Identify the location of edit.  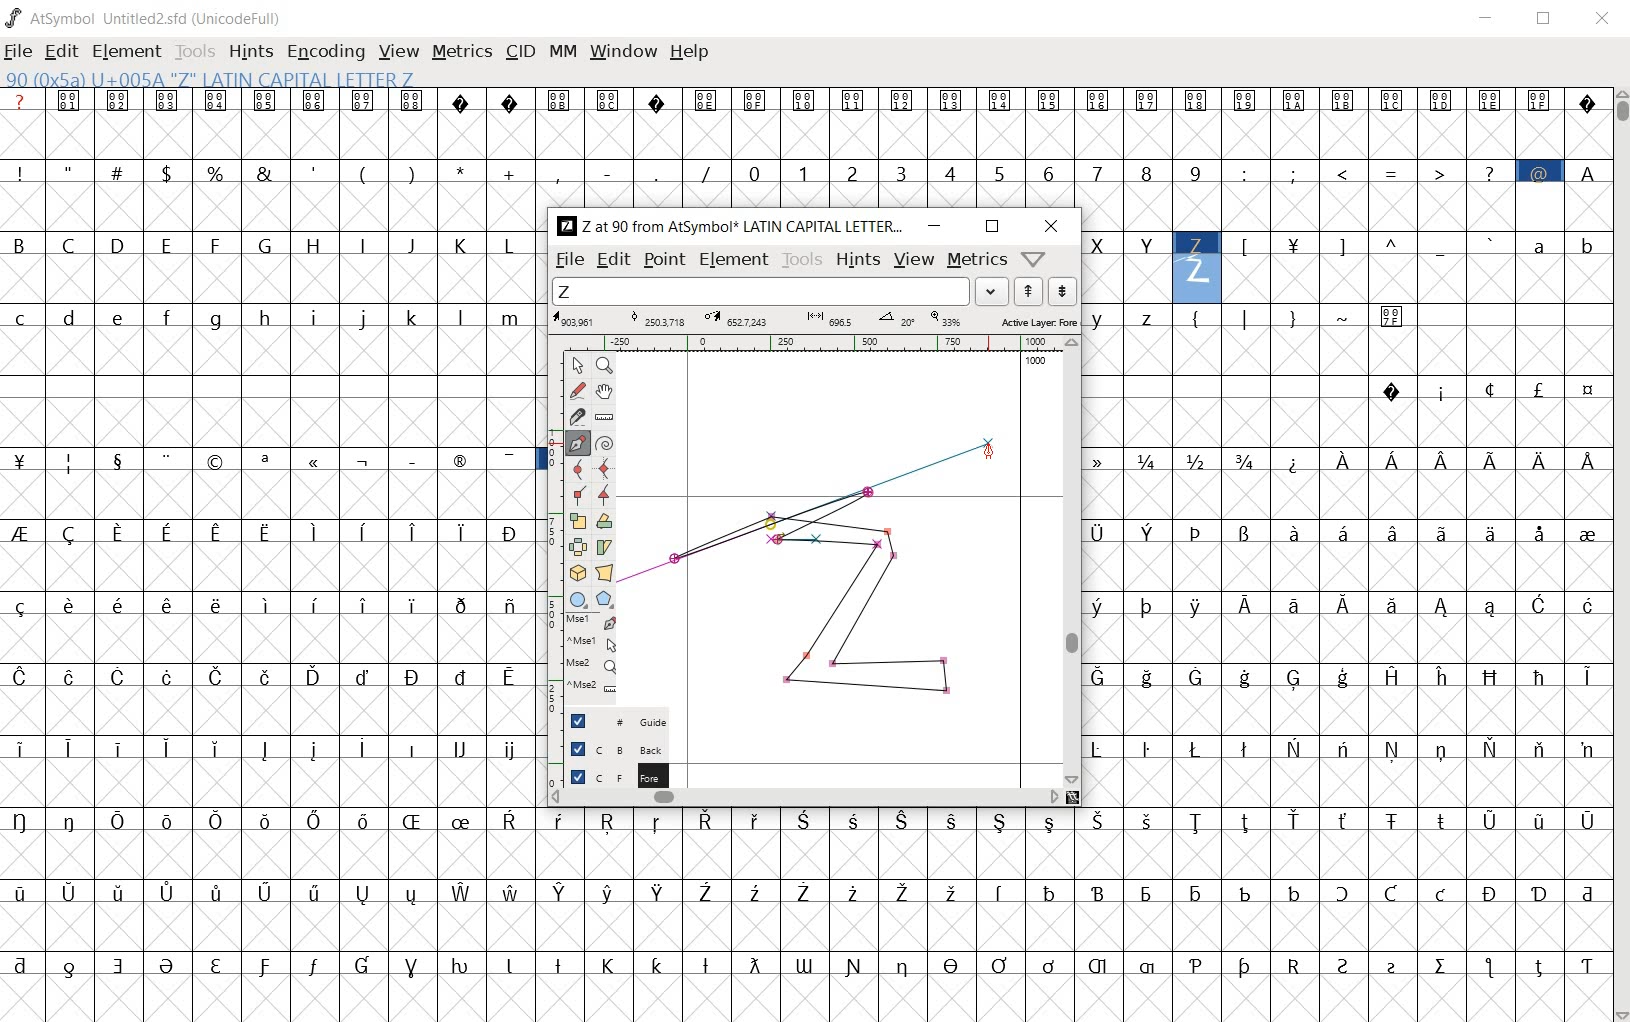
(612, 261).